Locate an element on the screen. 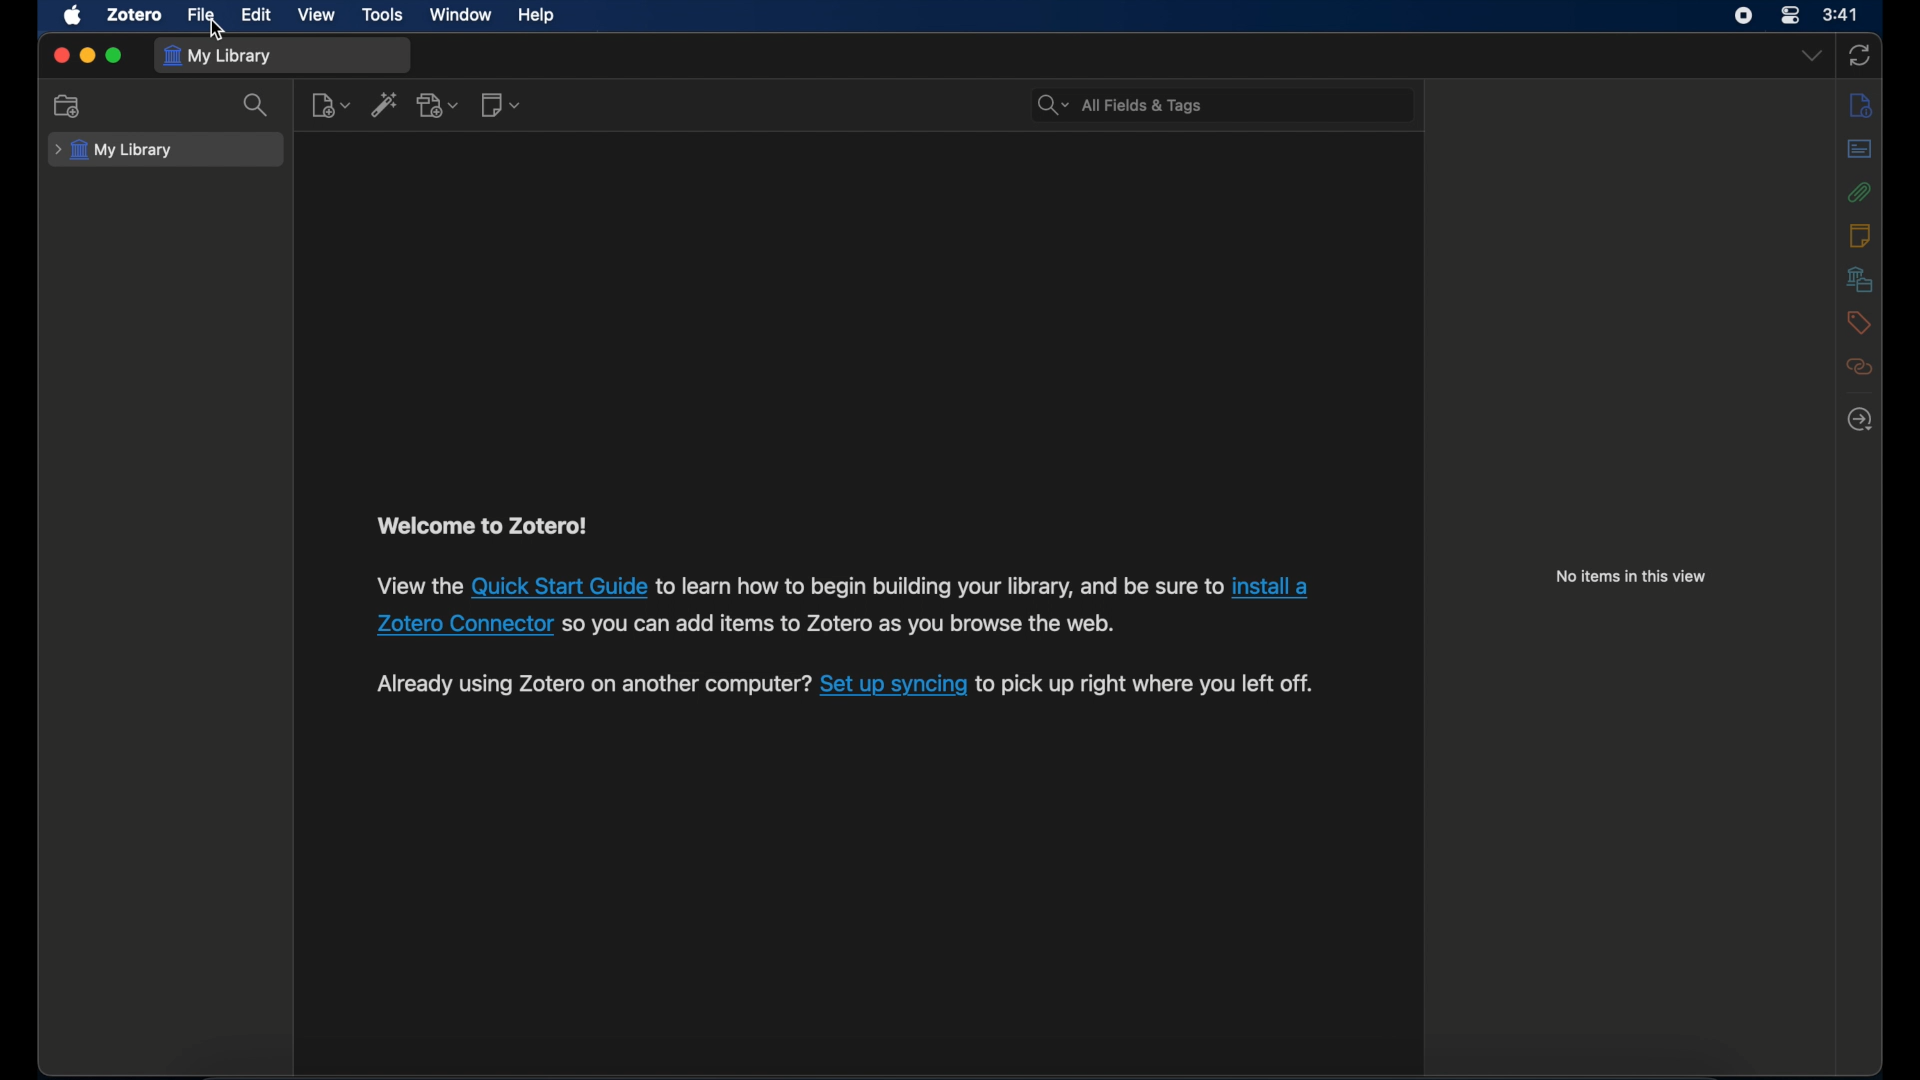 The width and height of the screenshot is (1920, 1080). add attachment is located at coordinates (438, 105).